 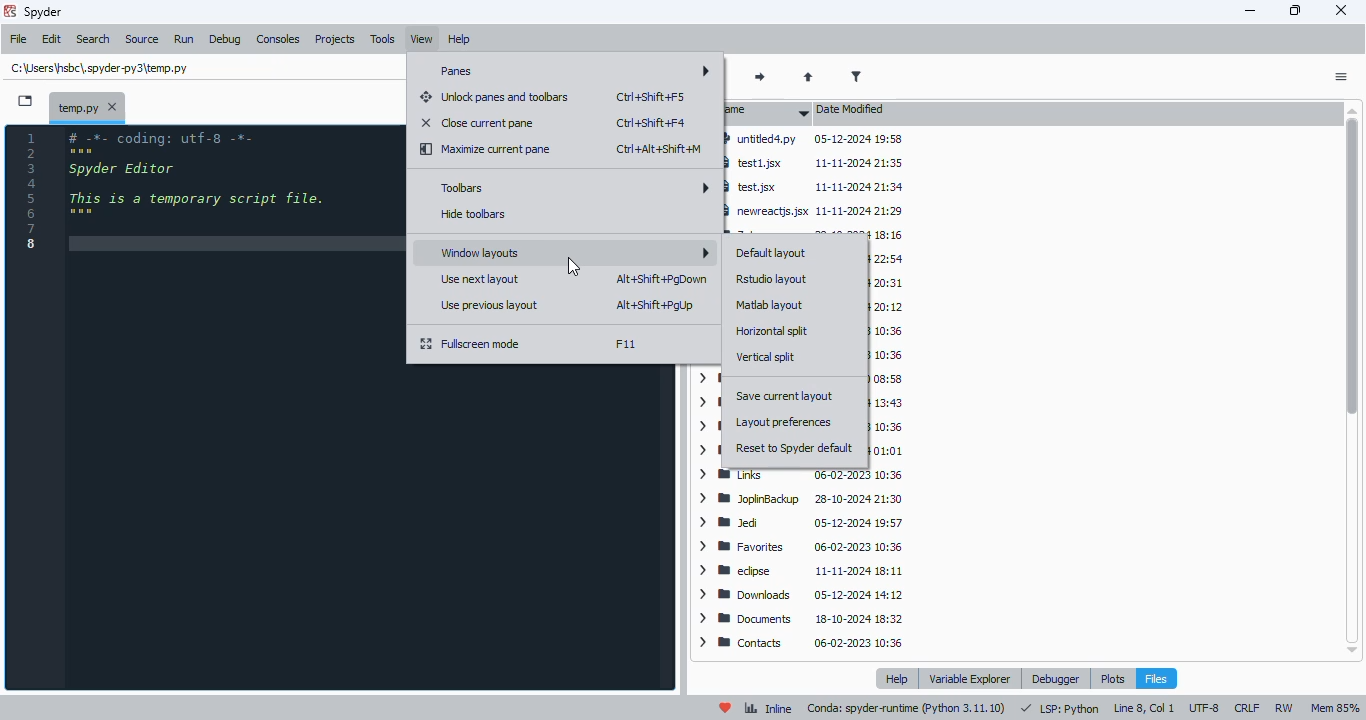 What do you see at coordinates (650, 123) in the screenshot?
I see `shortcut for close current pane` at bounding box center [650, 123].